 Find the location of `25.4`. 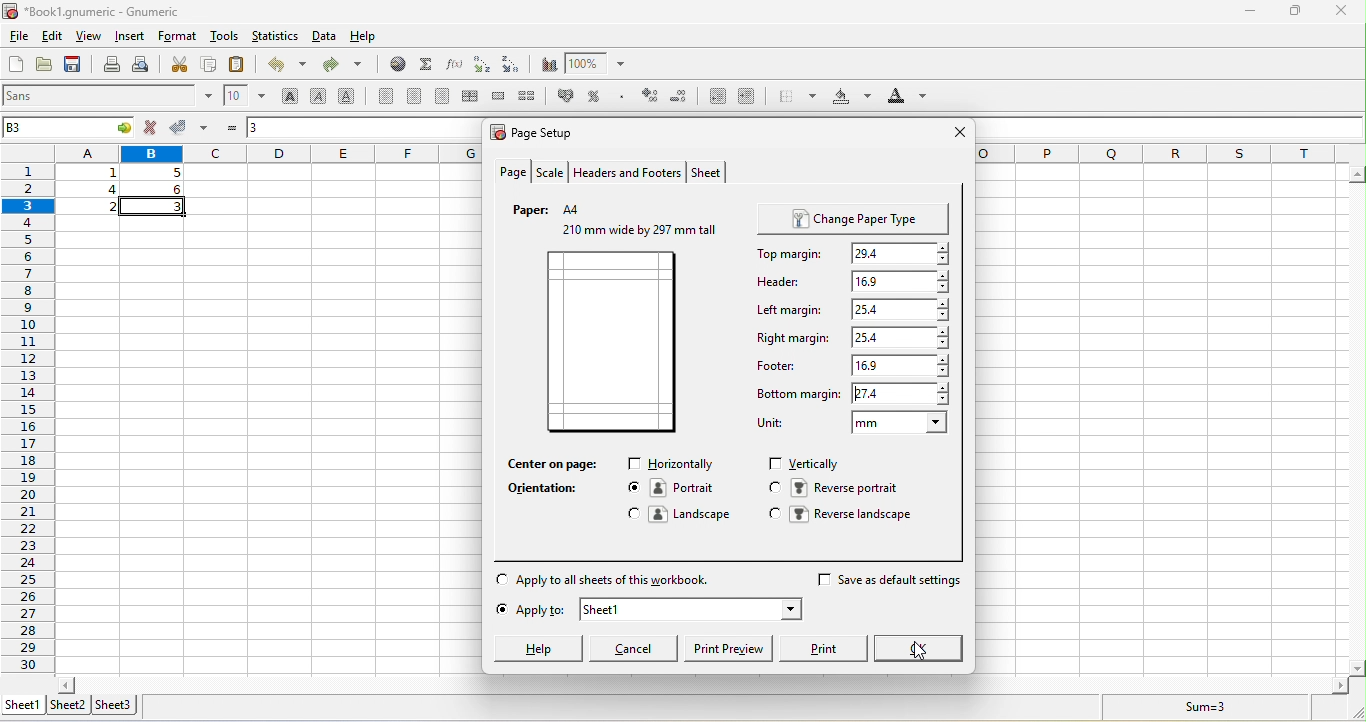

25.4 is located at coordinates (904, 309).